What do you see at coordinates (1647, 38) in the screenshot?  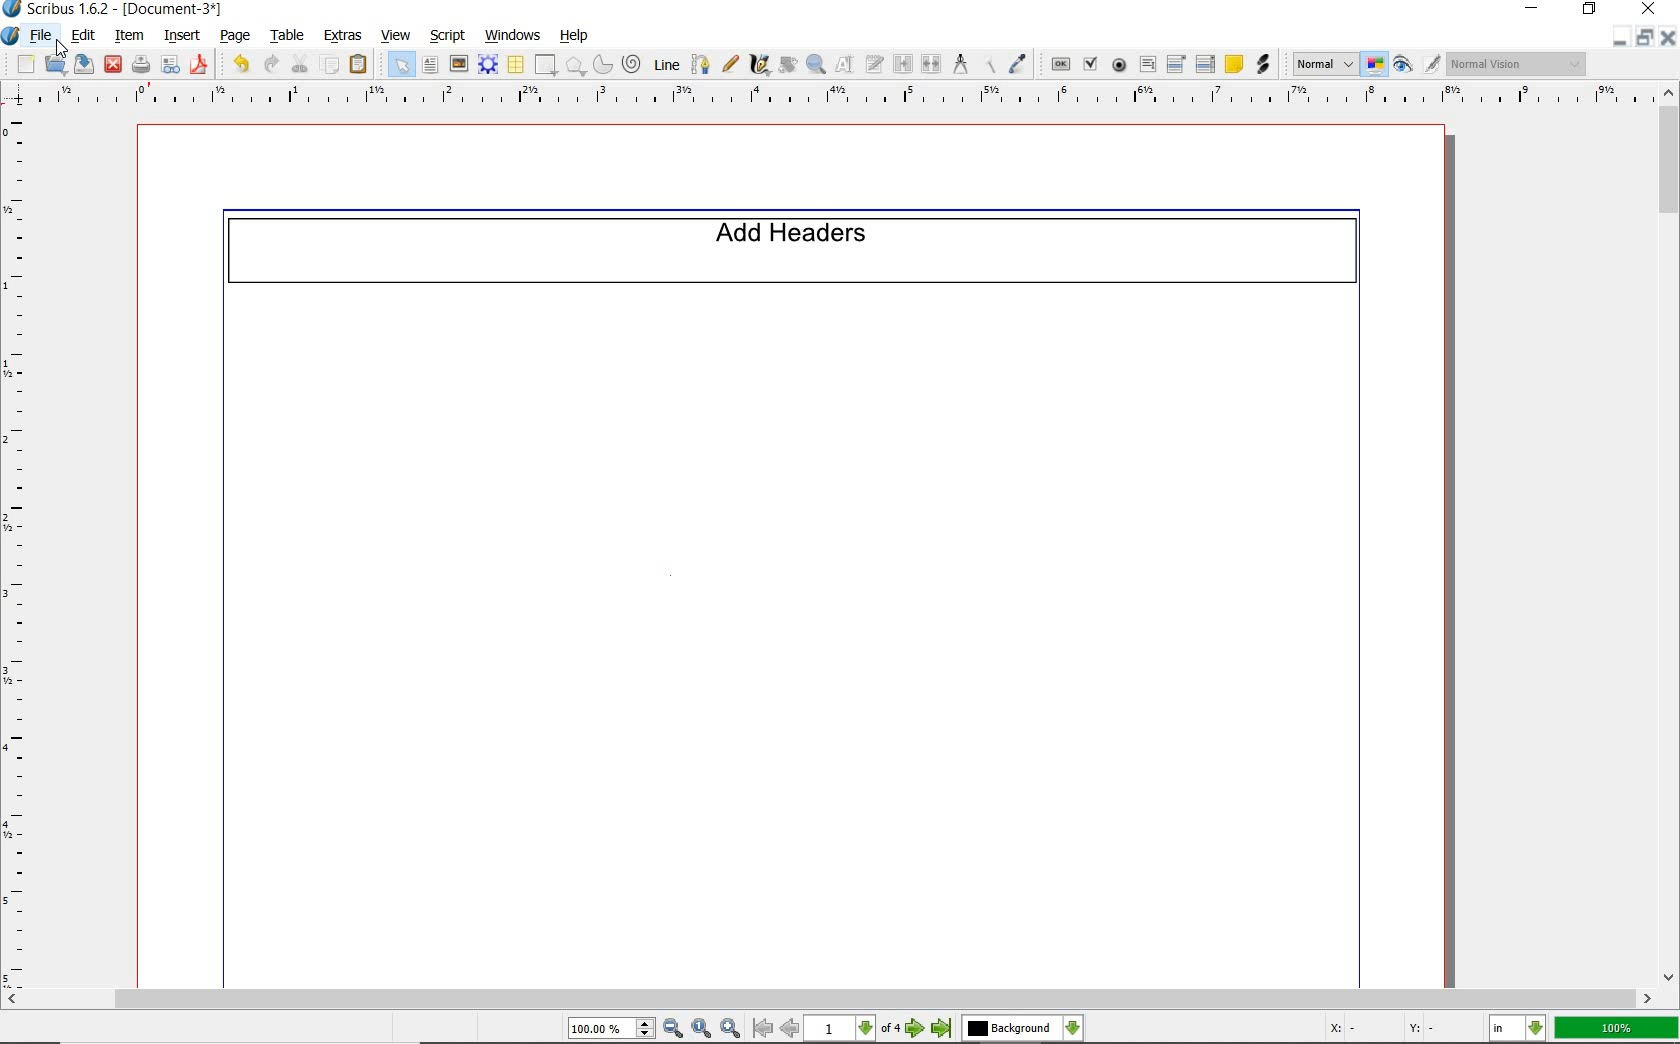 I see `restore` at bounding box center [1647, 38].